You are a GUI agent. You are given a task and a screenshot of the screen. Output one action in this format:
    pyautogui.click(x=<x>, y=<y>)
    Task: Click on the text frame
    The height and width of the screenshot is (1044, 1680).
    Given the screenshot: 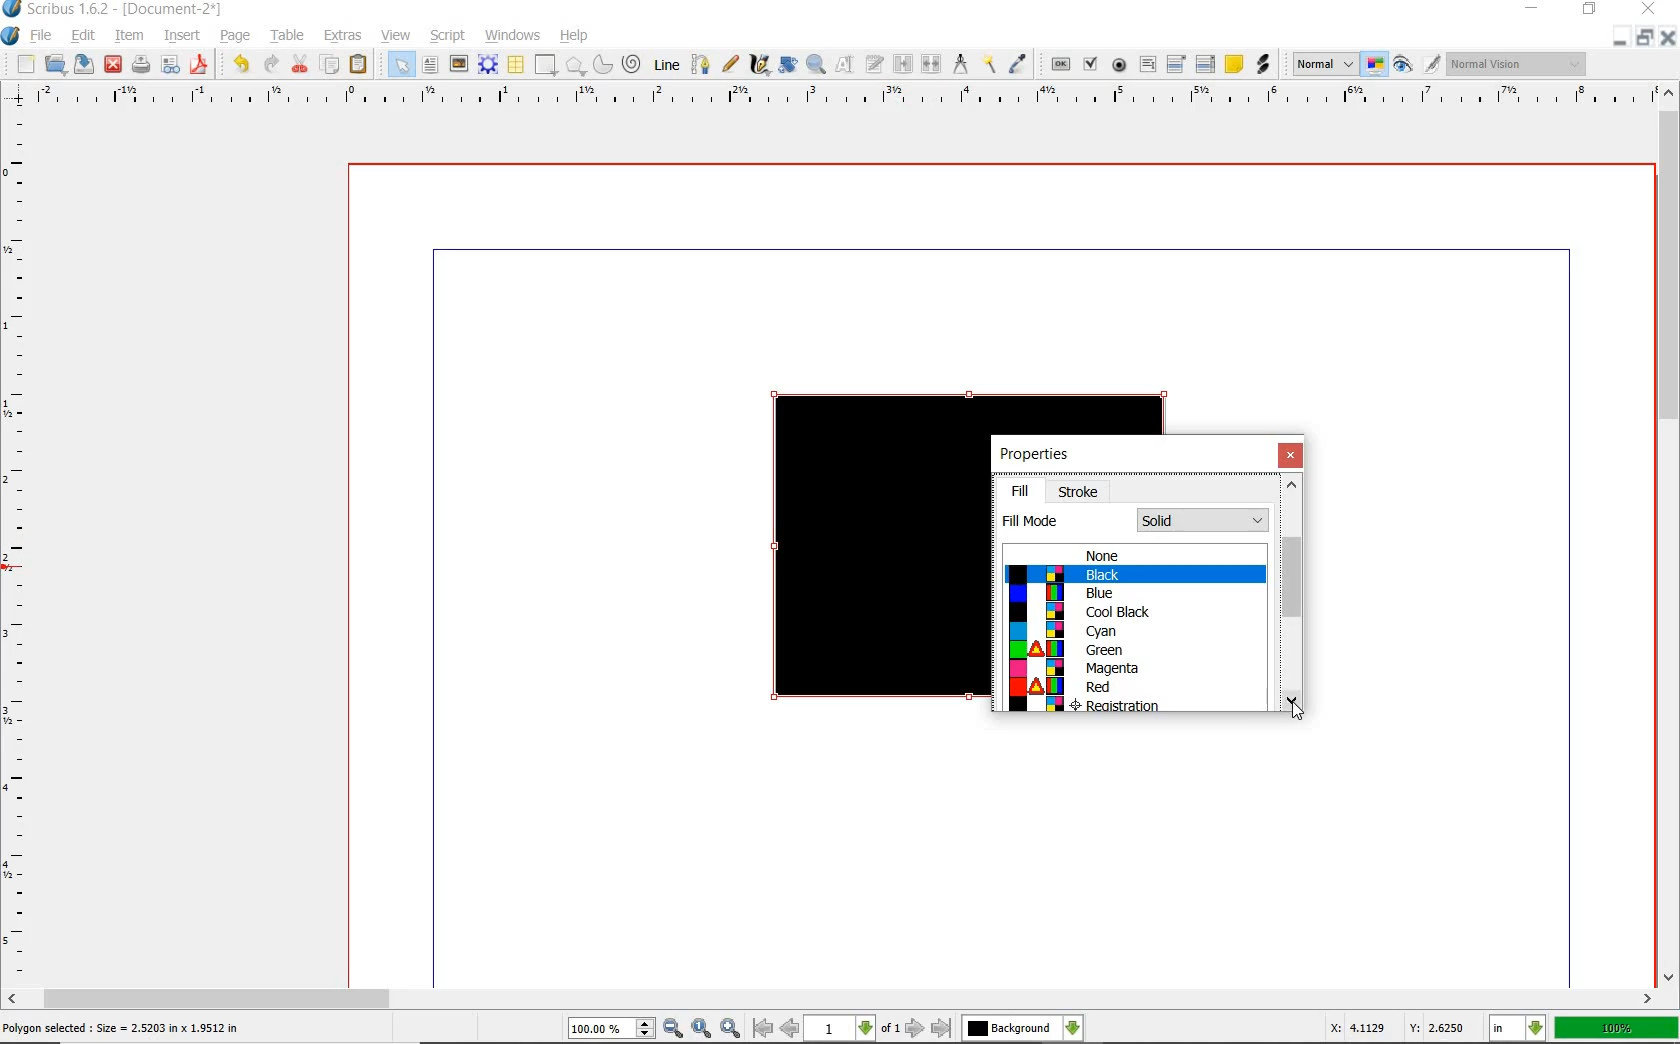 What is the action you would take?
    pyautogui.click(x=433, y=64)
    